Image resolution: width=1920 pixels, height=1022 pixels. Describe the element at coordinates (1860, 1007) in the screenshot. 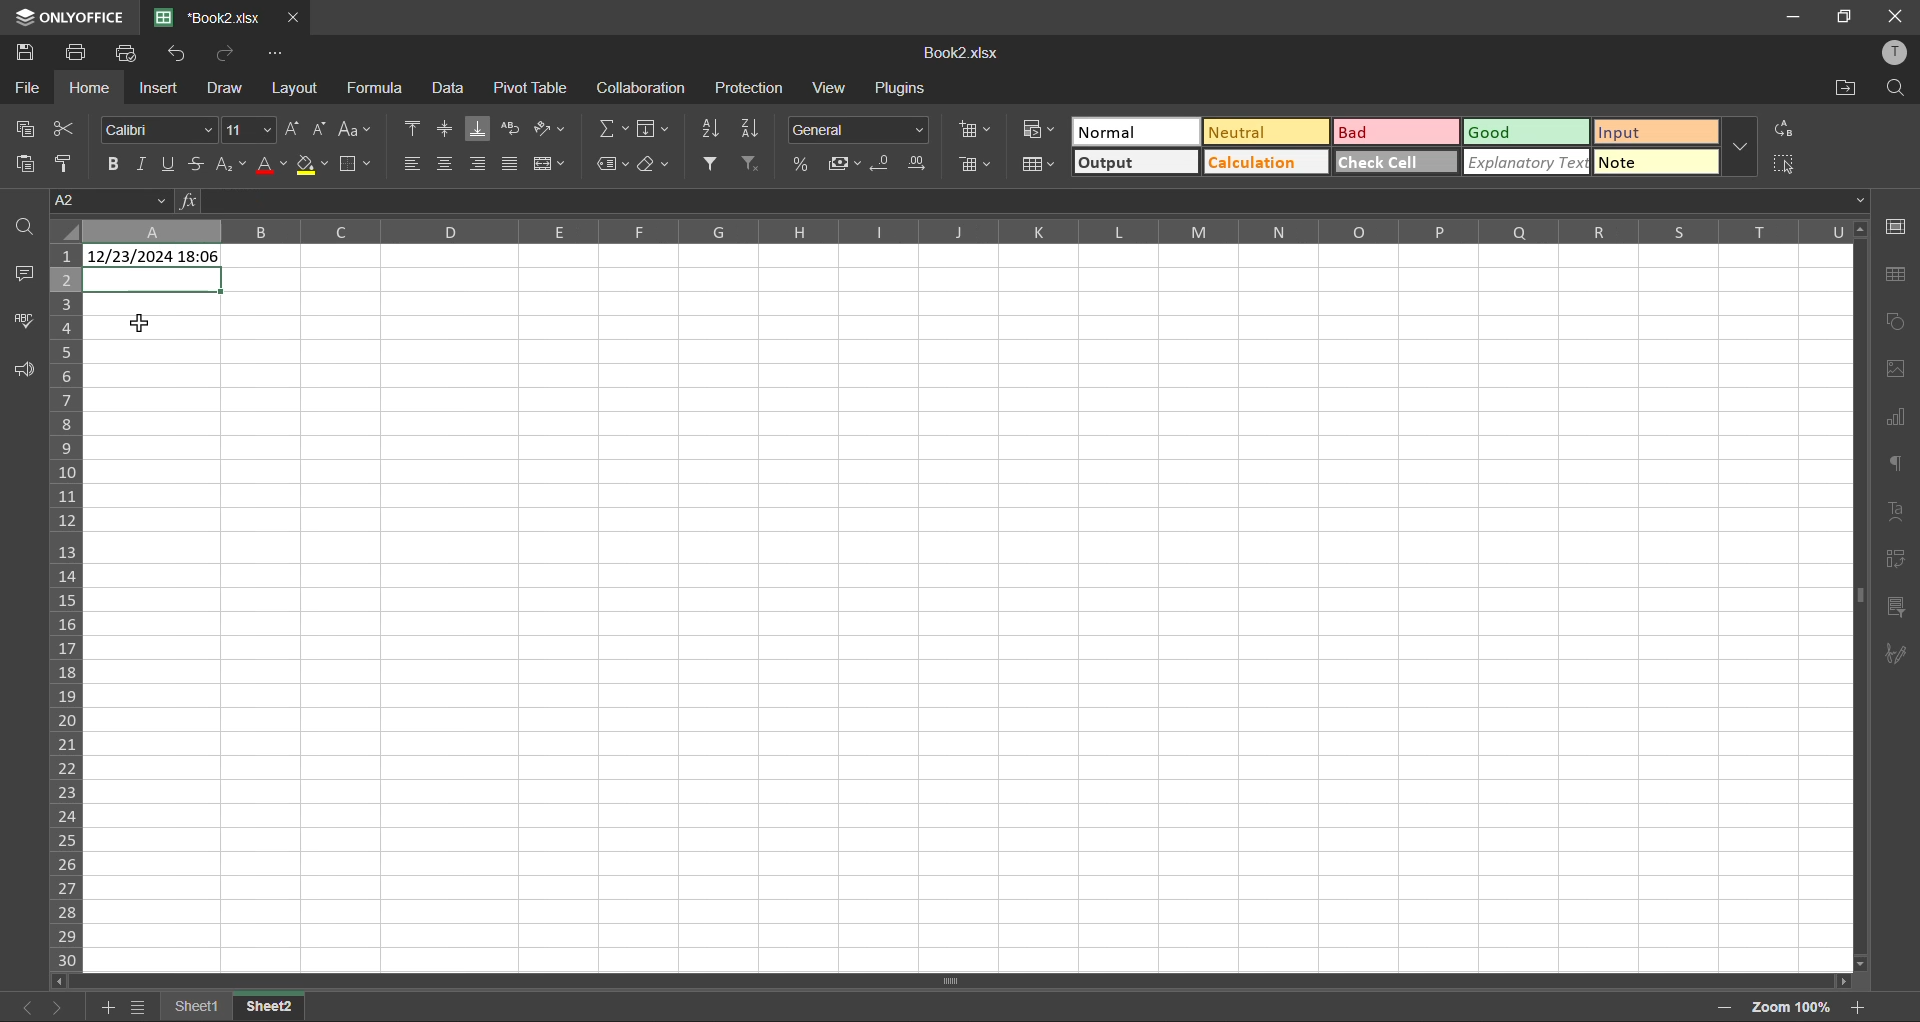

I see `zoom in ` at that location.